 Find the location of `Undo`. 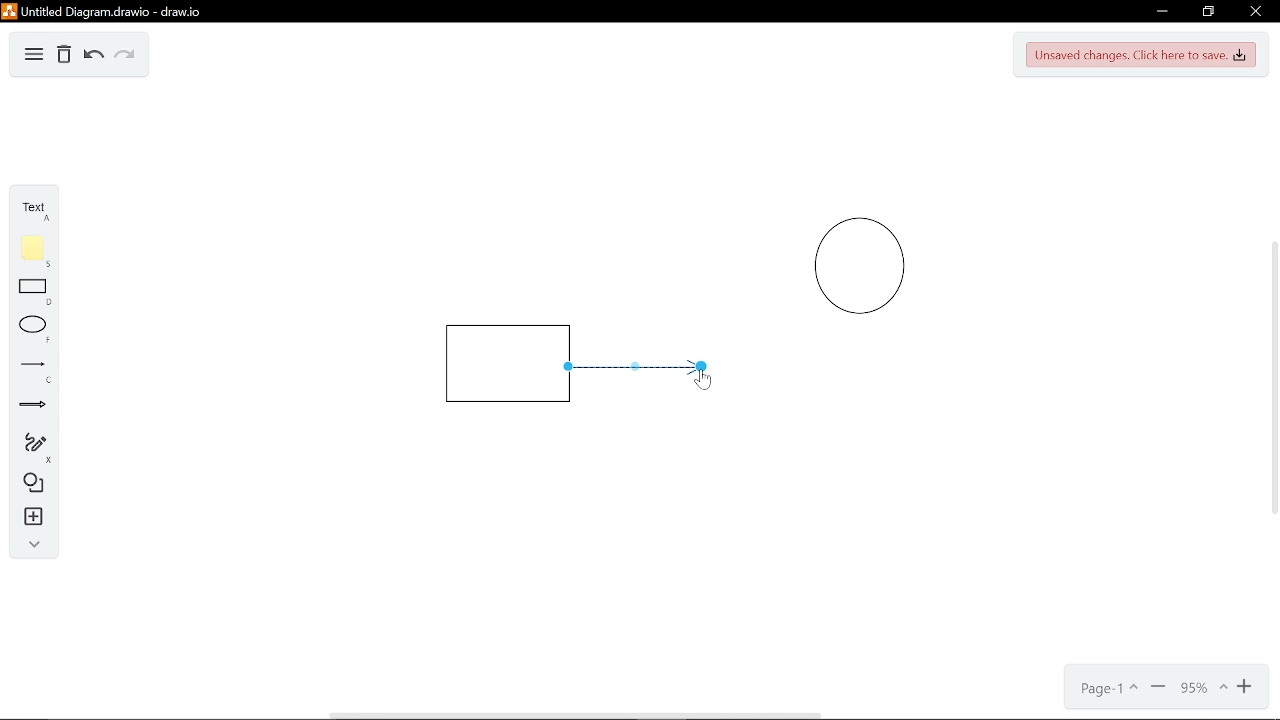

Undo is located at coordinates (92, 56).